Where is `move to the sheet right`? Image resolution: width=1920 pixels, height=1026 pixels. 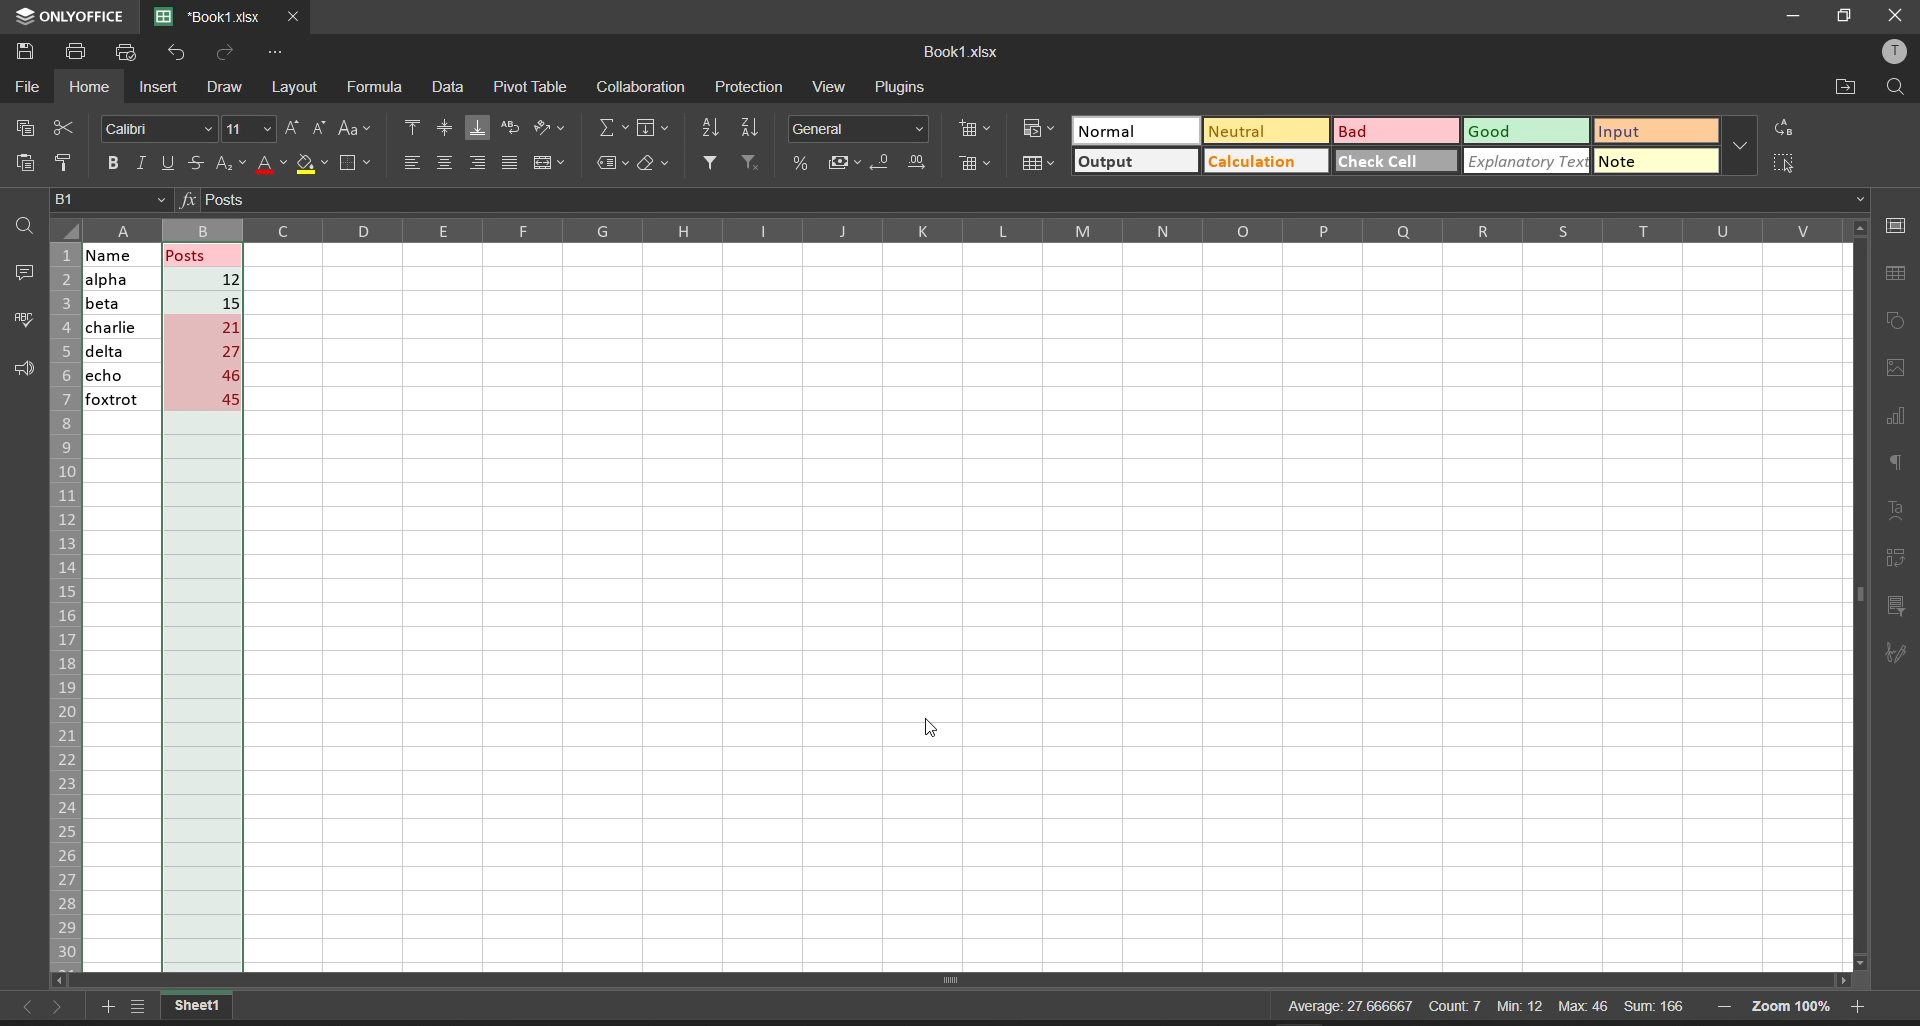
move to the sheet right is located at coordinates (58, 1005).